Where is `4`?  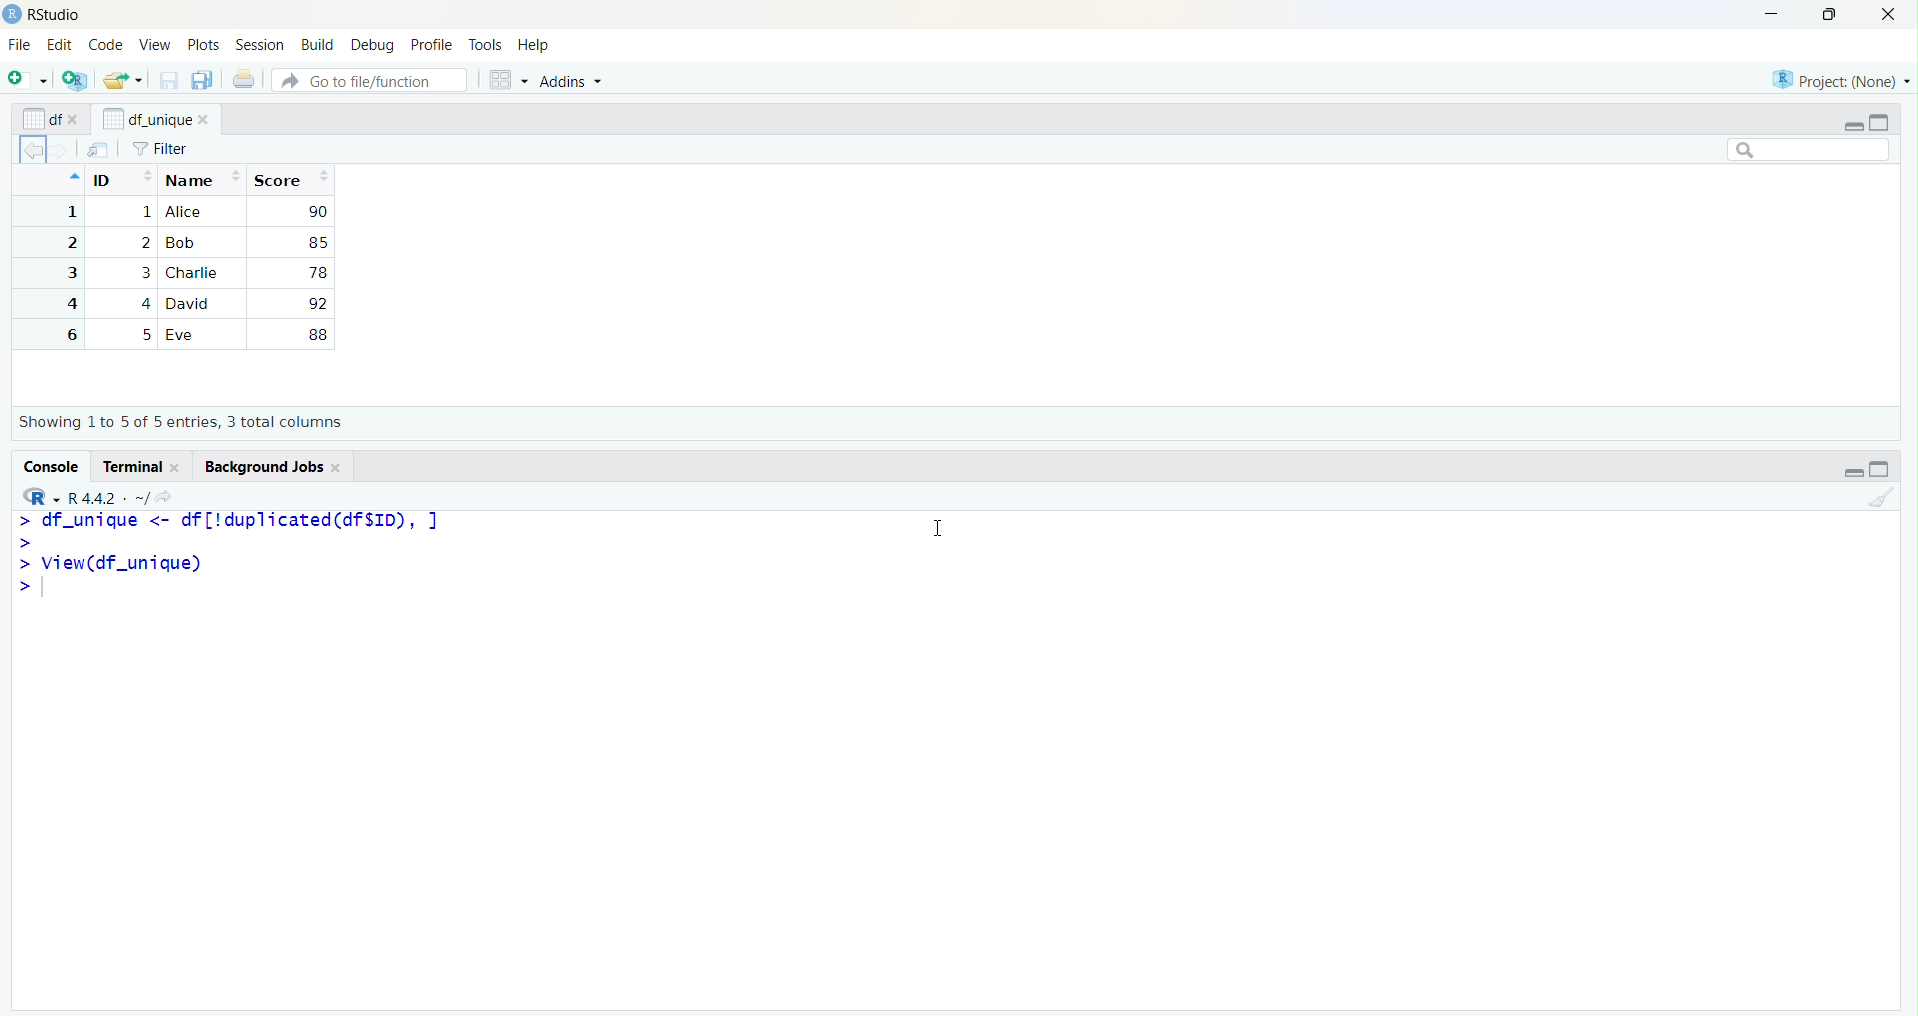 4 is located at coordinates (68, 304).